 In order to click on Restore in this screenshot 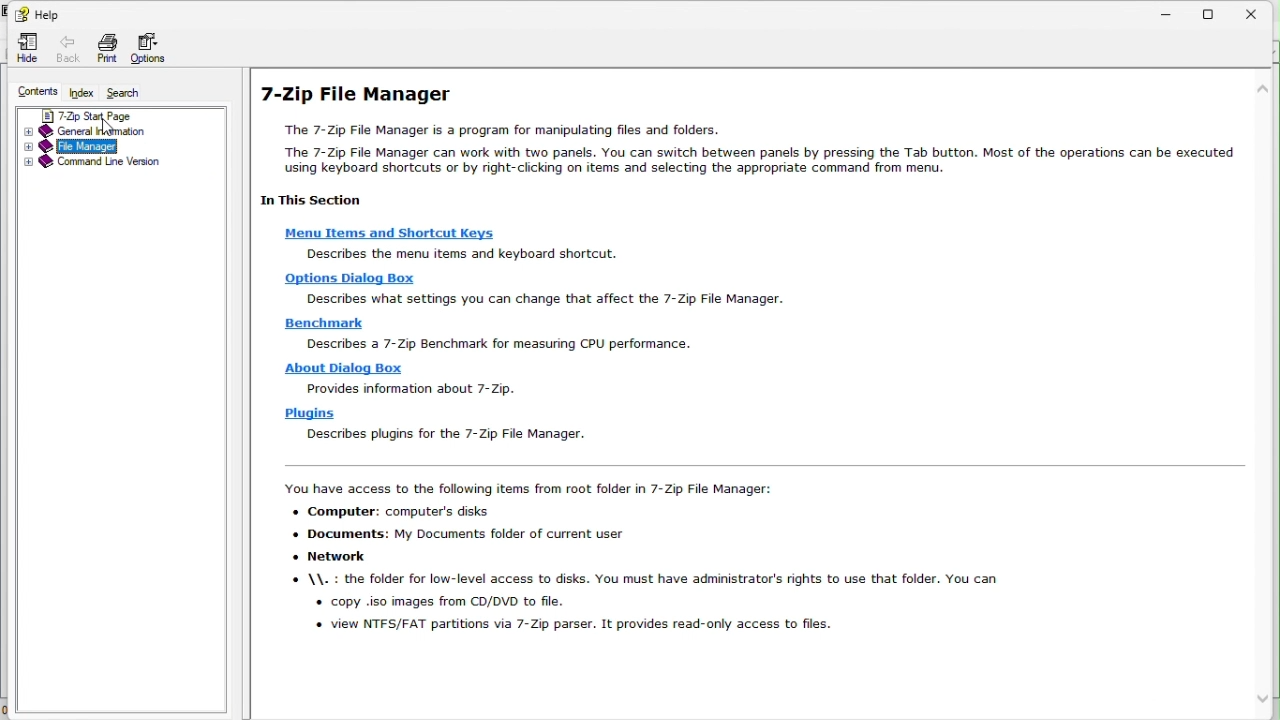, I will do `click(1215, 12)`.